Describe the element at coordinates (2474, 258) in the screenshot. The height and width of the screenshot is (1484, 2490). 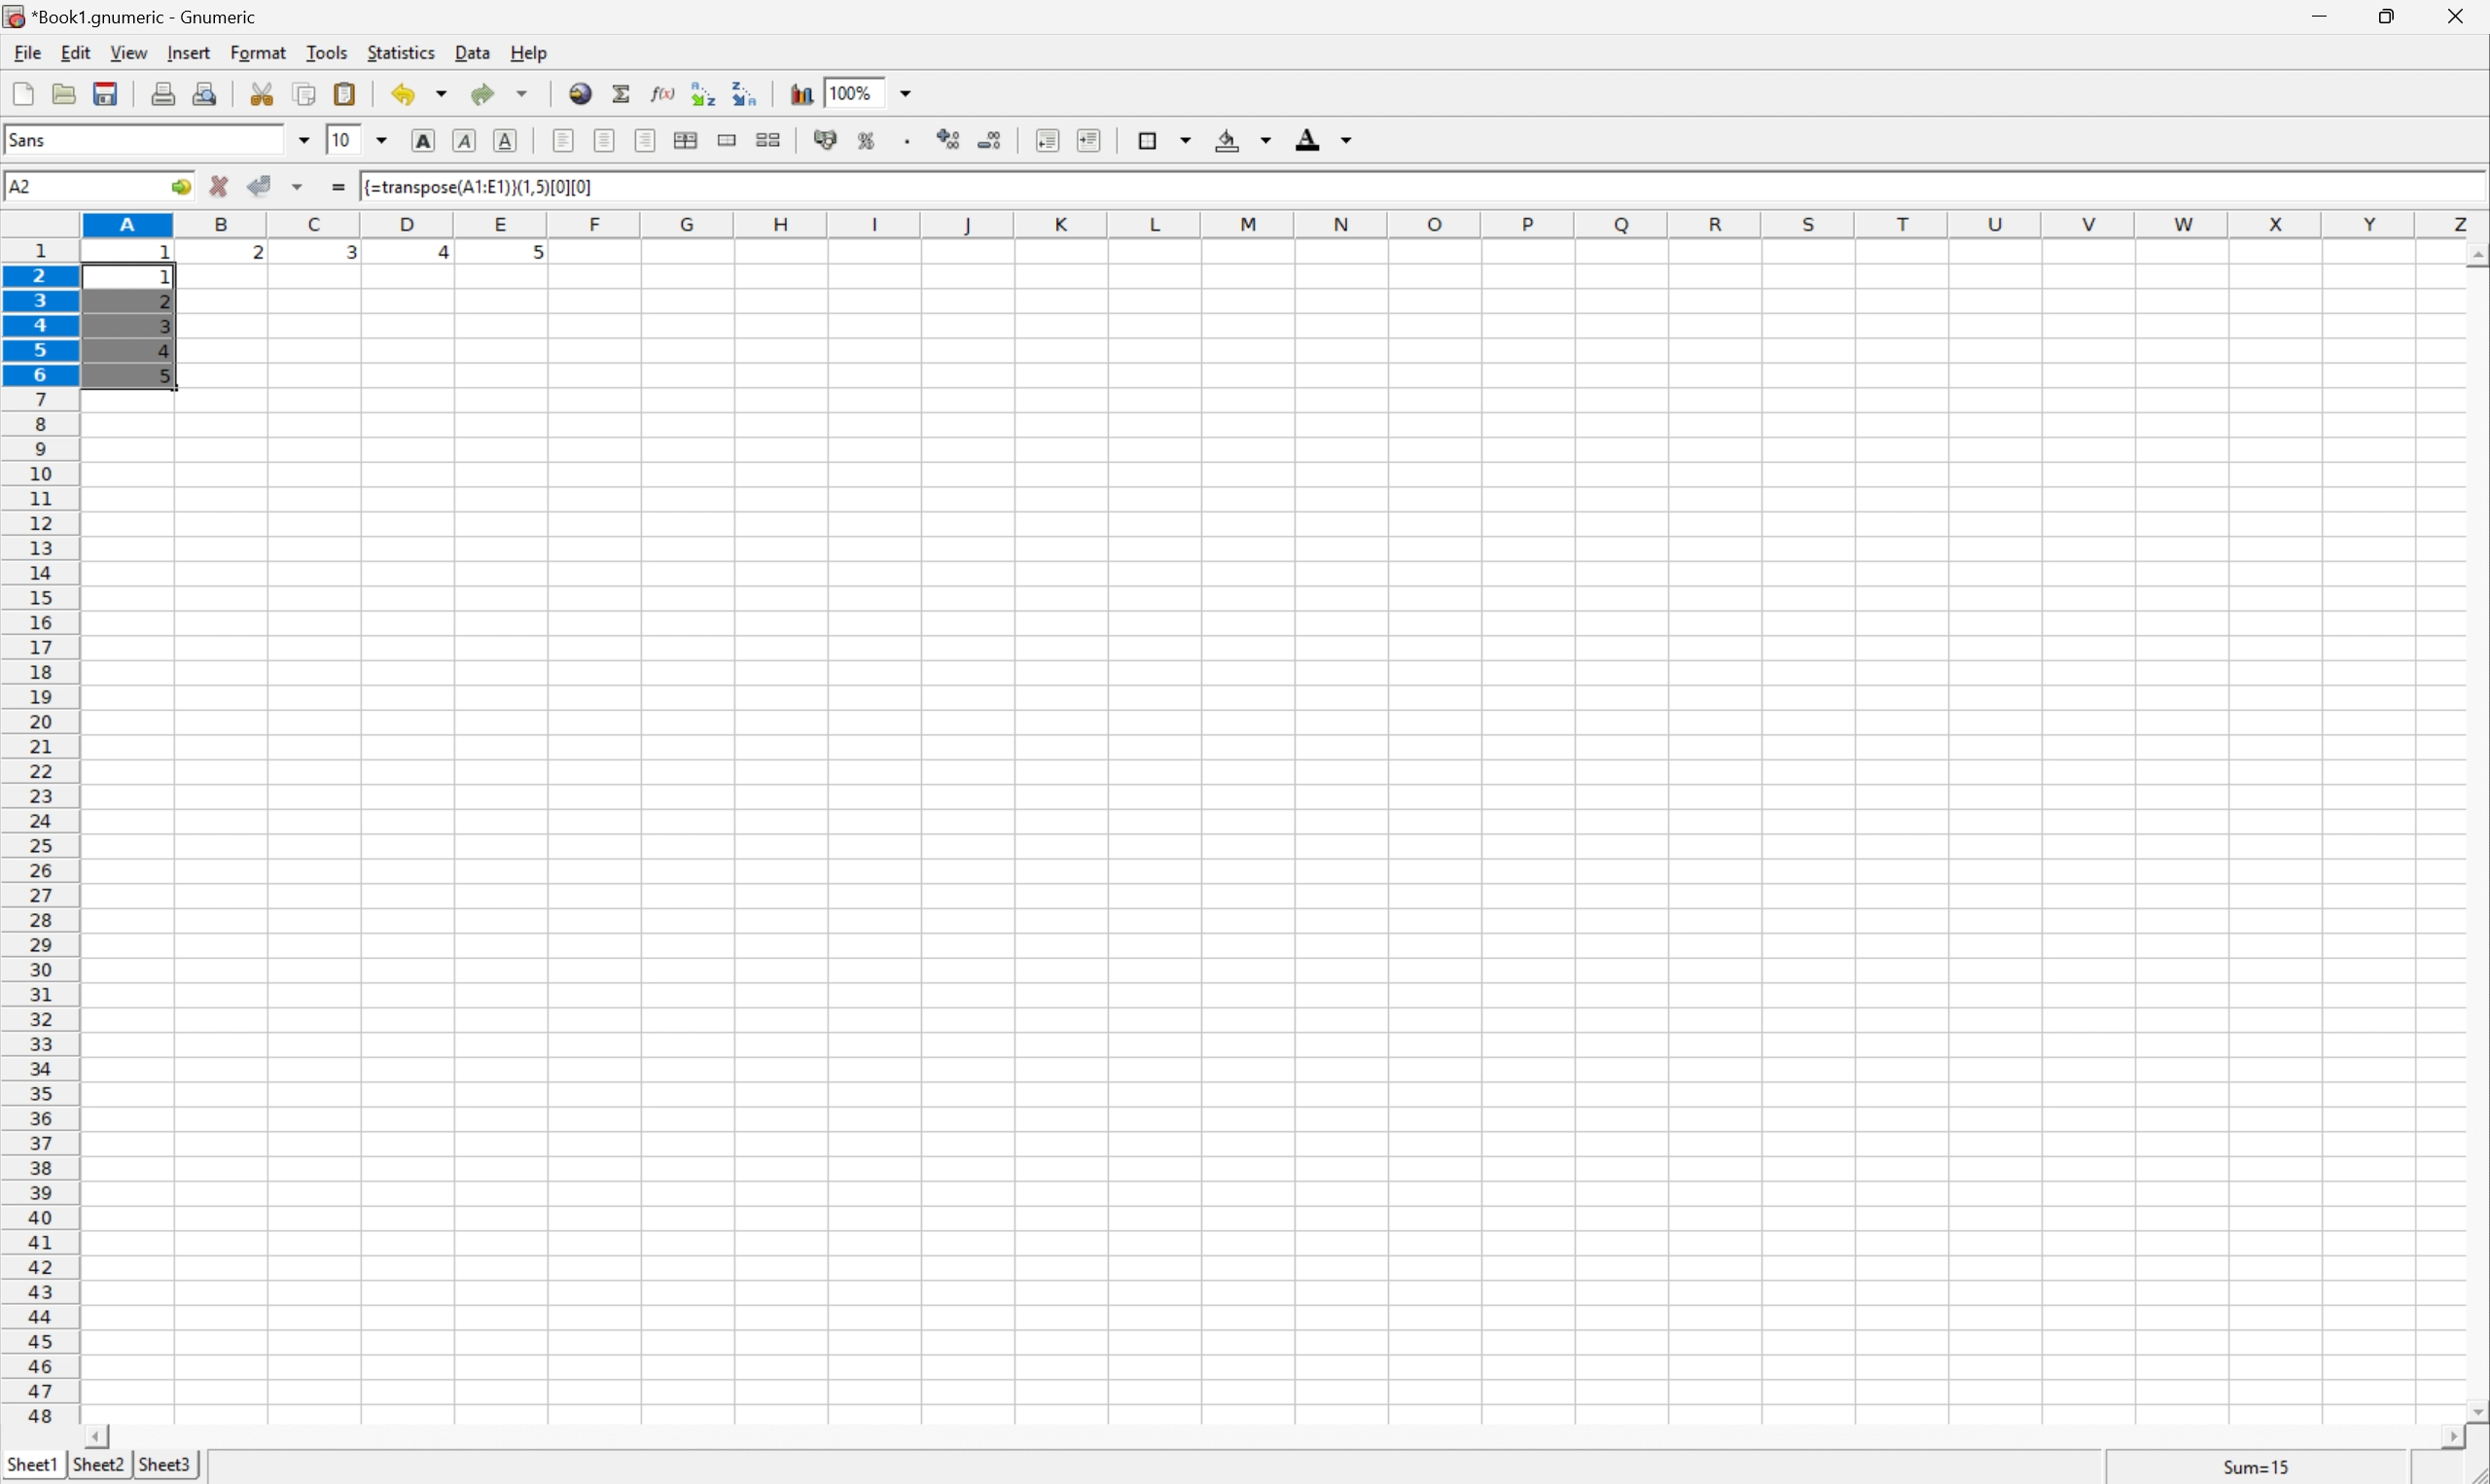
I see `scroll up` at that location.